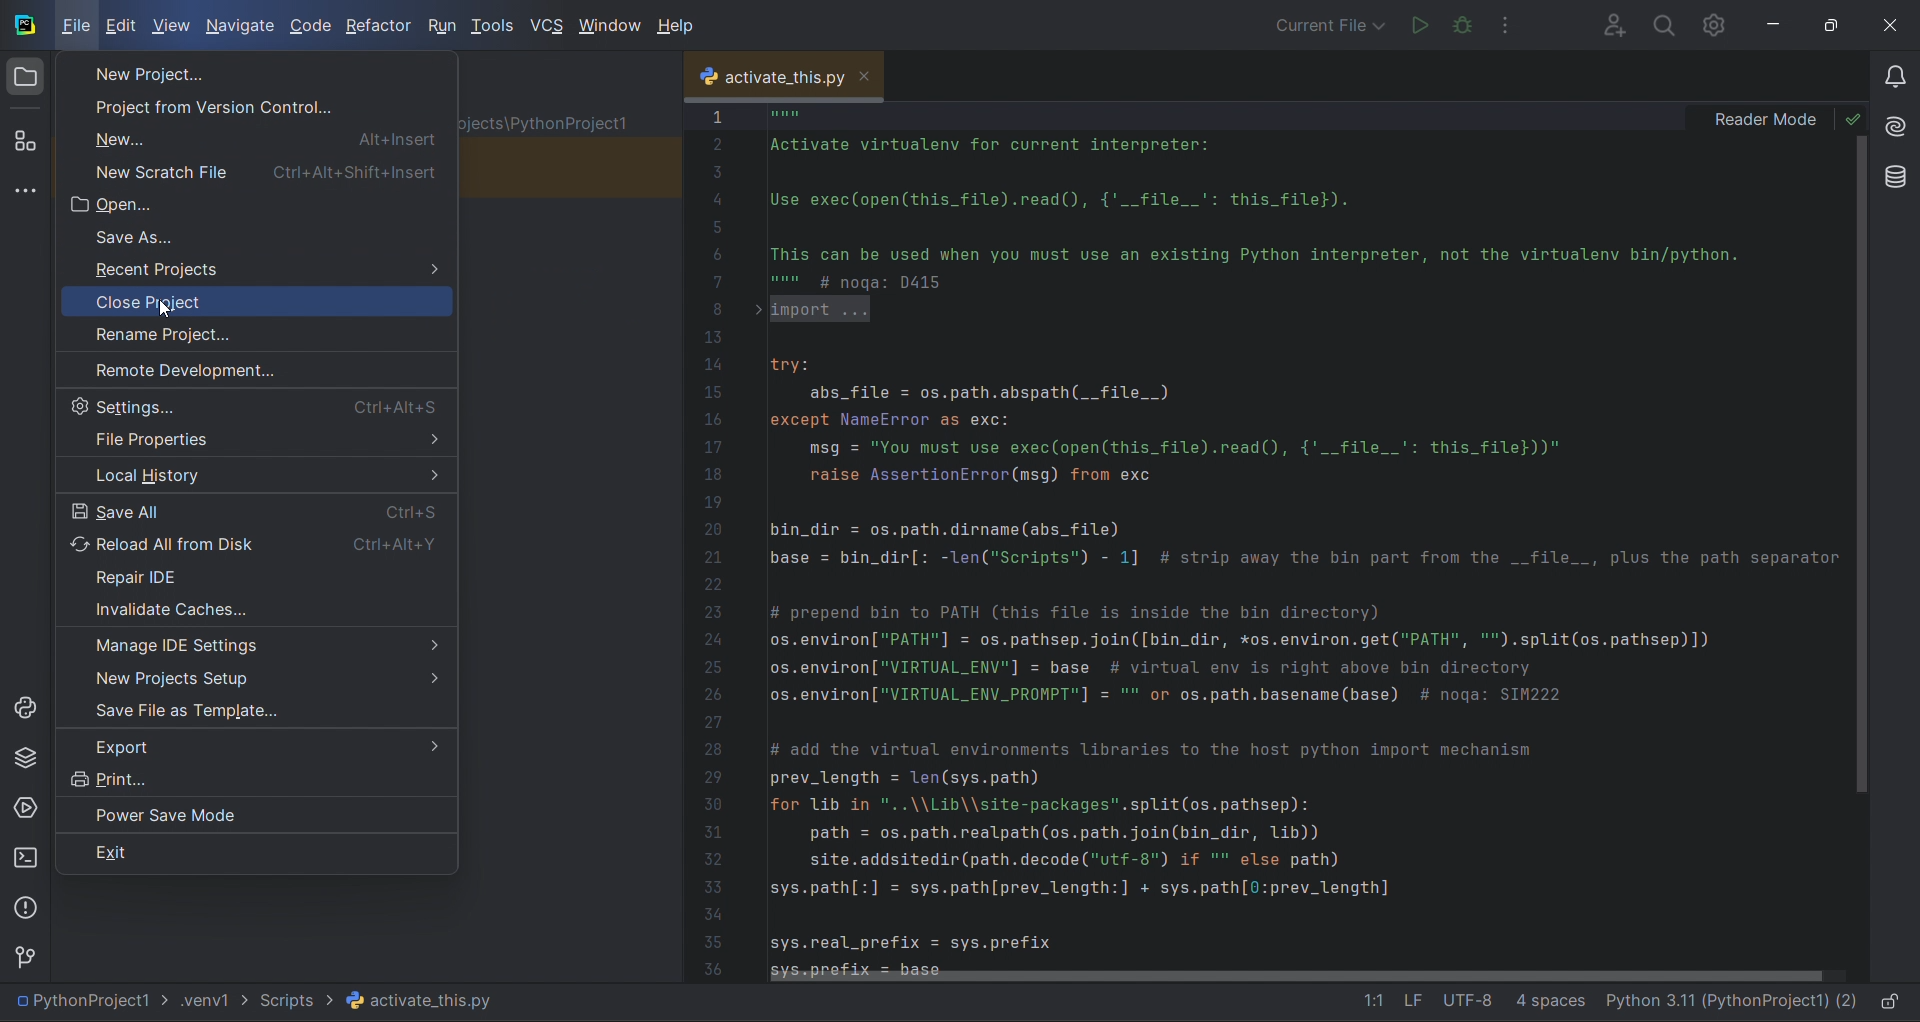  Describe the element at coordinates (22, 710) in the screenshot. I see `python console` at that location.